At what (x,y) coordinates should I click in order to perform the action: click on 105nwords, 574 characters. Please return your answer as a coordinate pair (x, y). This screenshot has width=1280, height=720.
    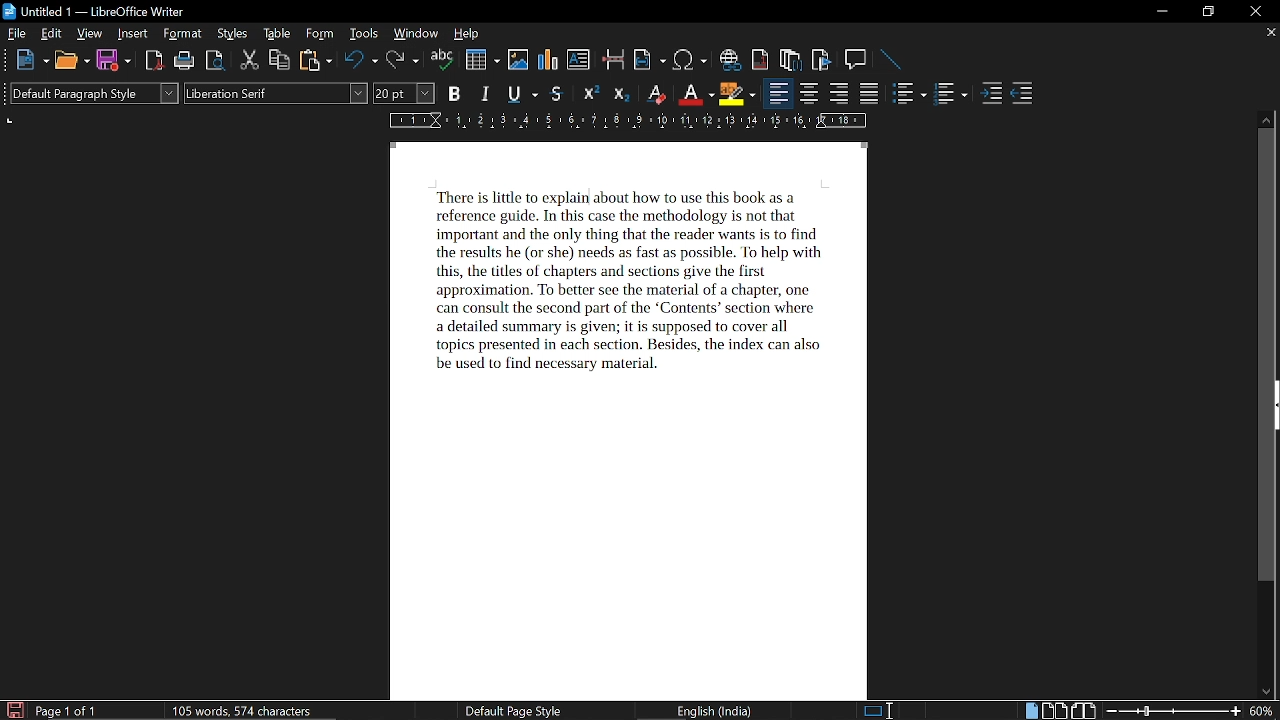
    Looking at the image, I should click on (241, 712).